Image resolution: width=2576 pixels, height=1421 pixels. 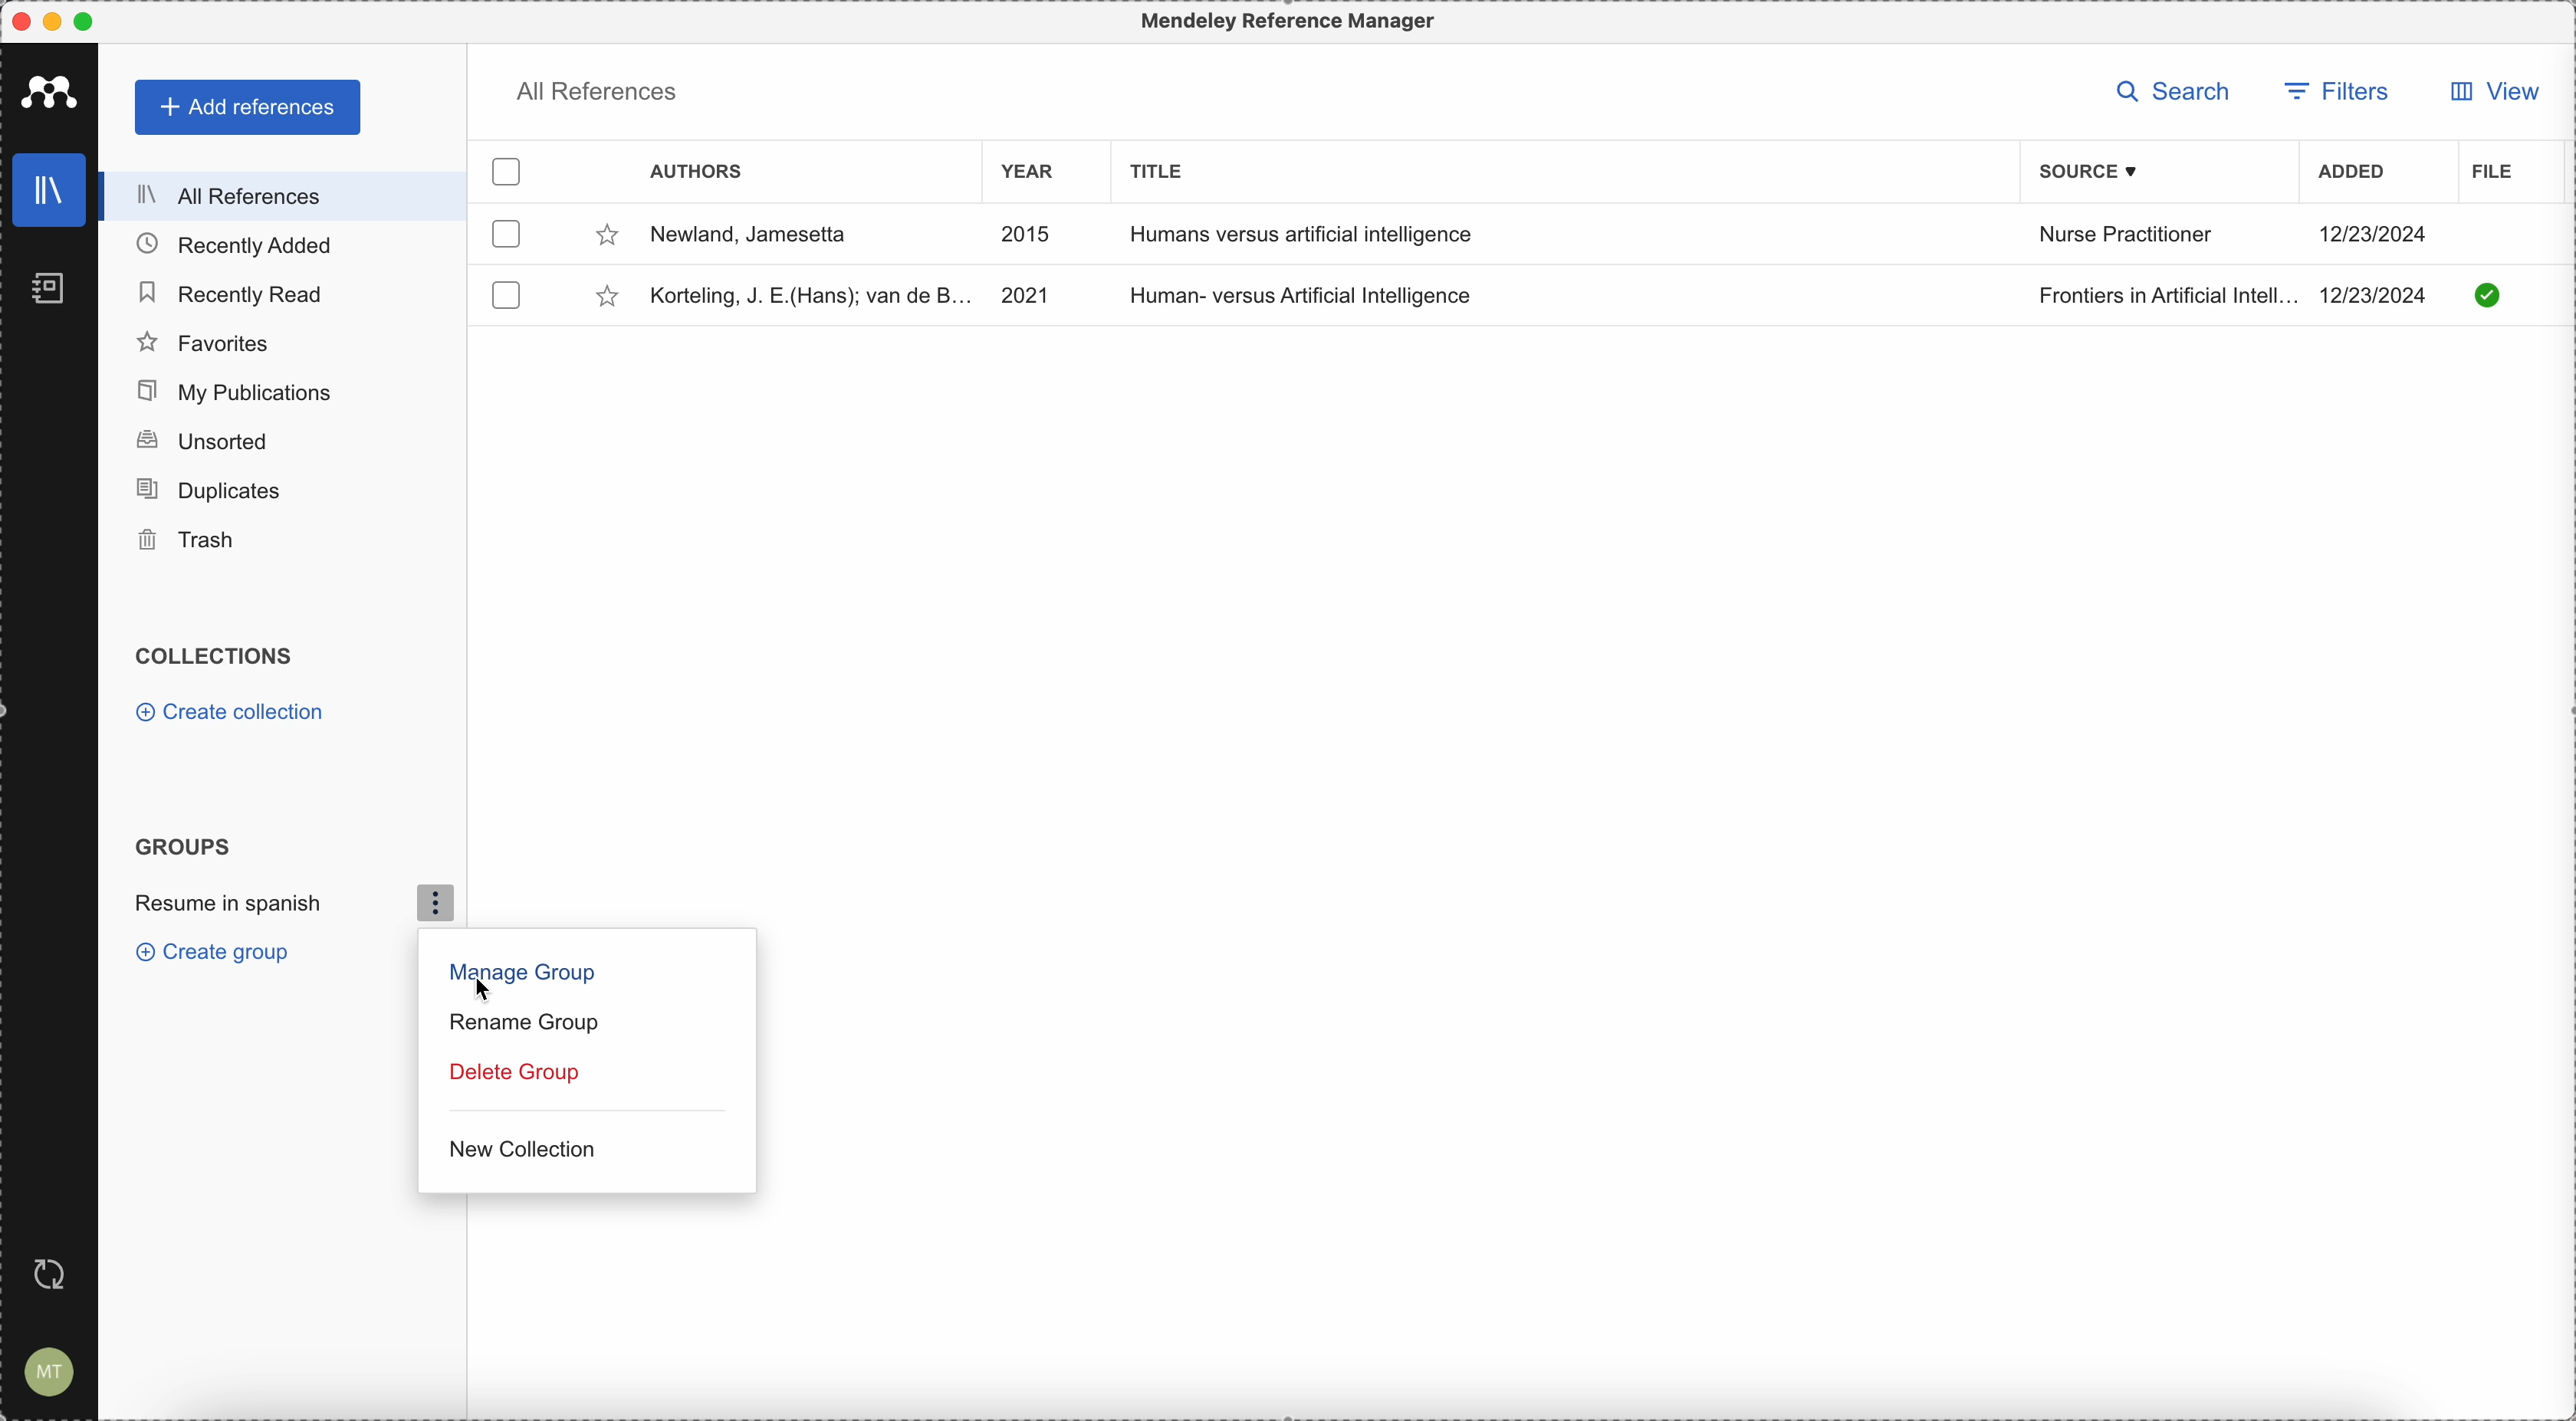 What do you see at coordinates (50, 91) in the screenshot?
I see `Mendeley logo` at bounding box center [50, 91].